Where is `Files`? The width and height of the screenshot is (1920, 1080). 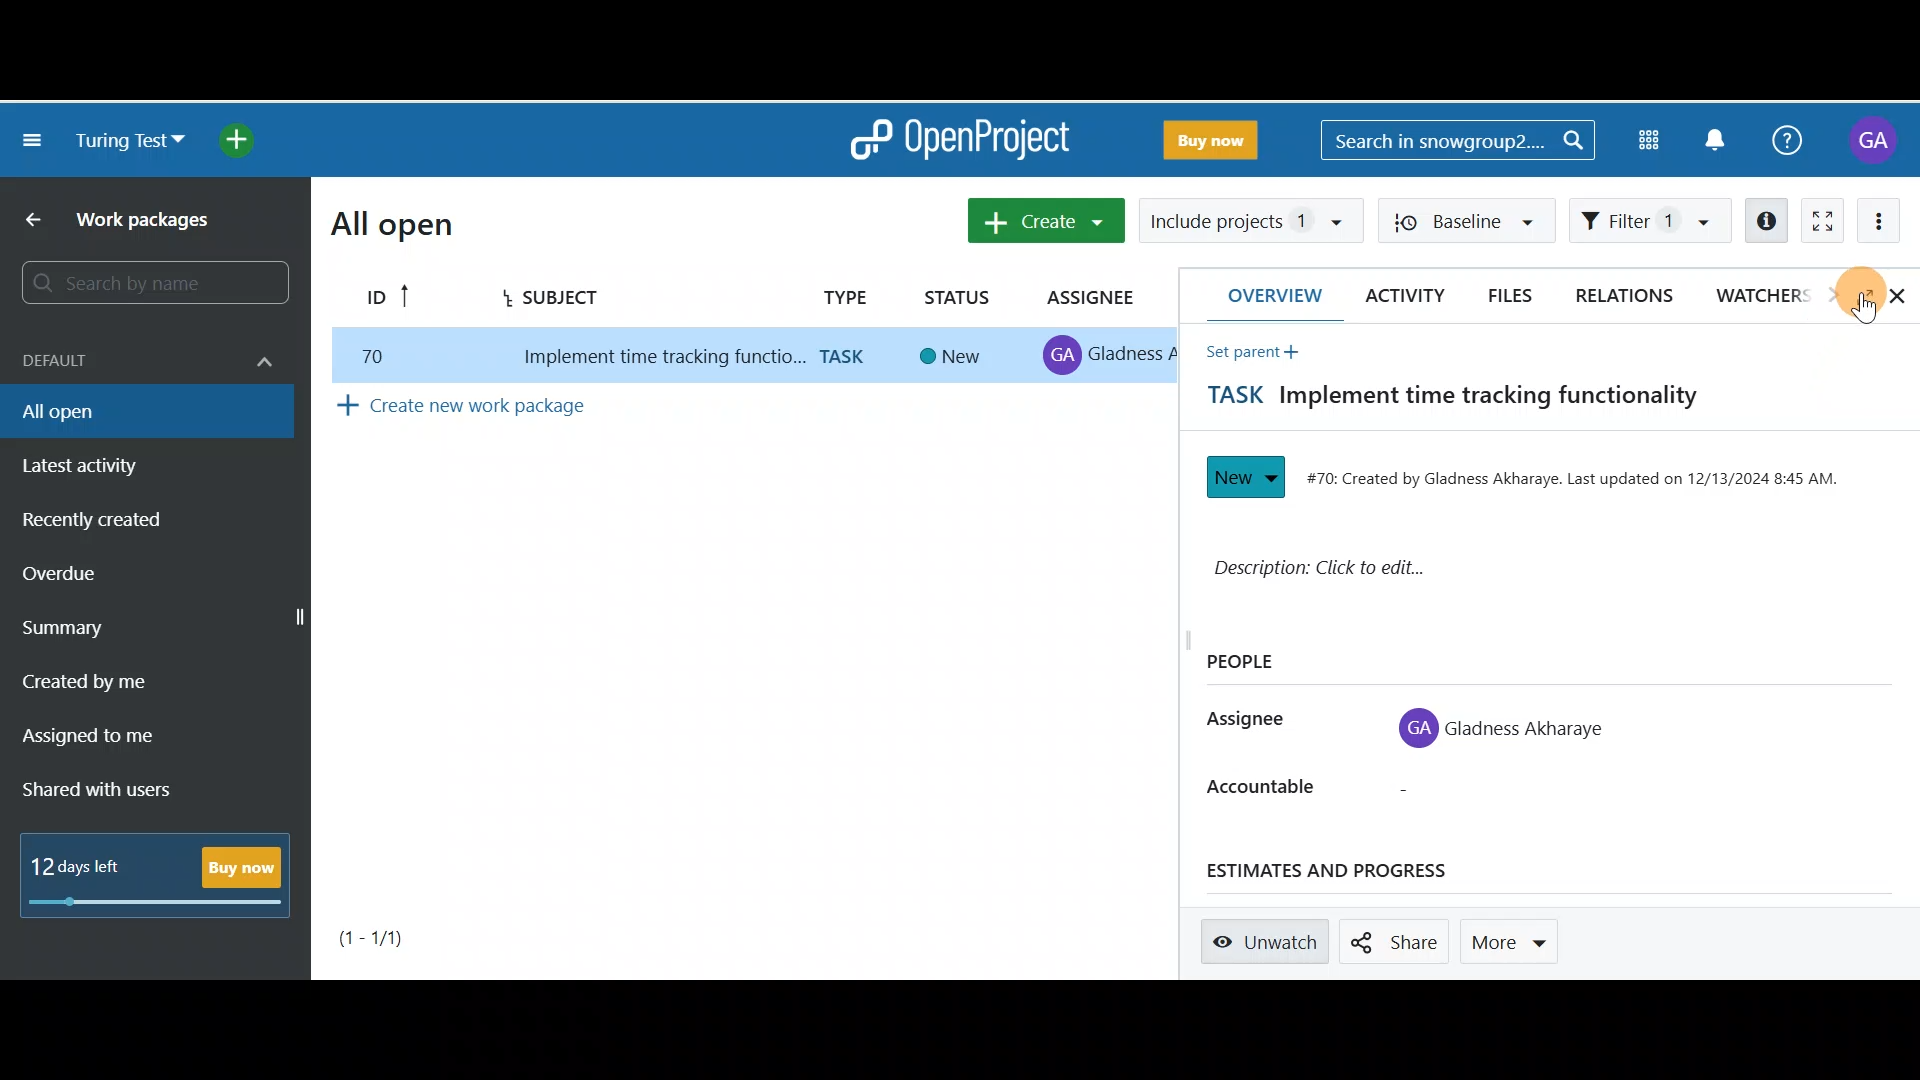 Files is located at coordinates (1511, 299).